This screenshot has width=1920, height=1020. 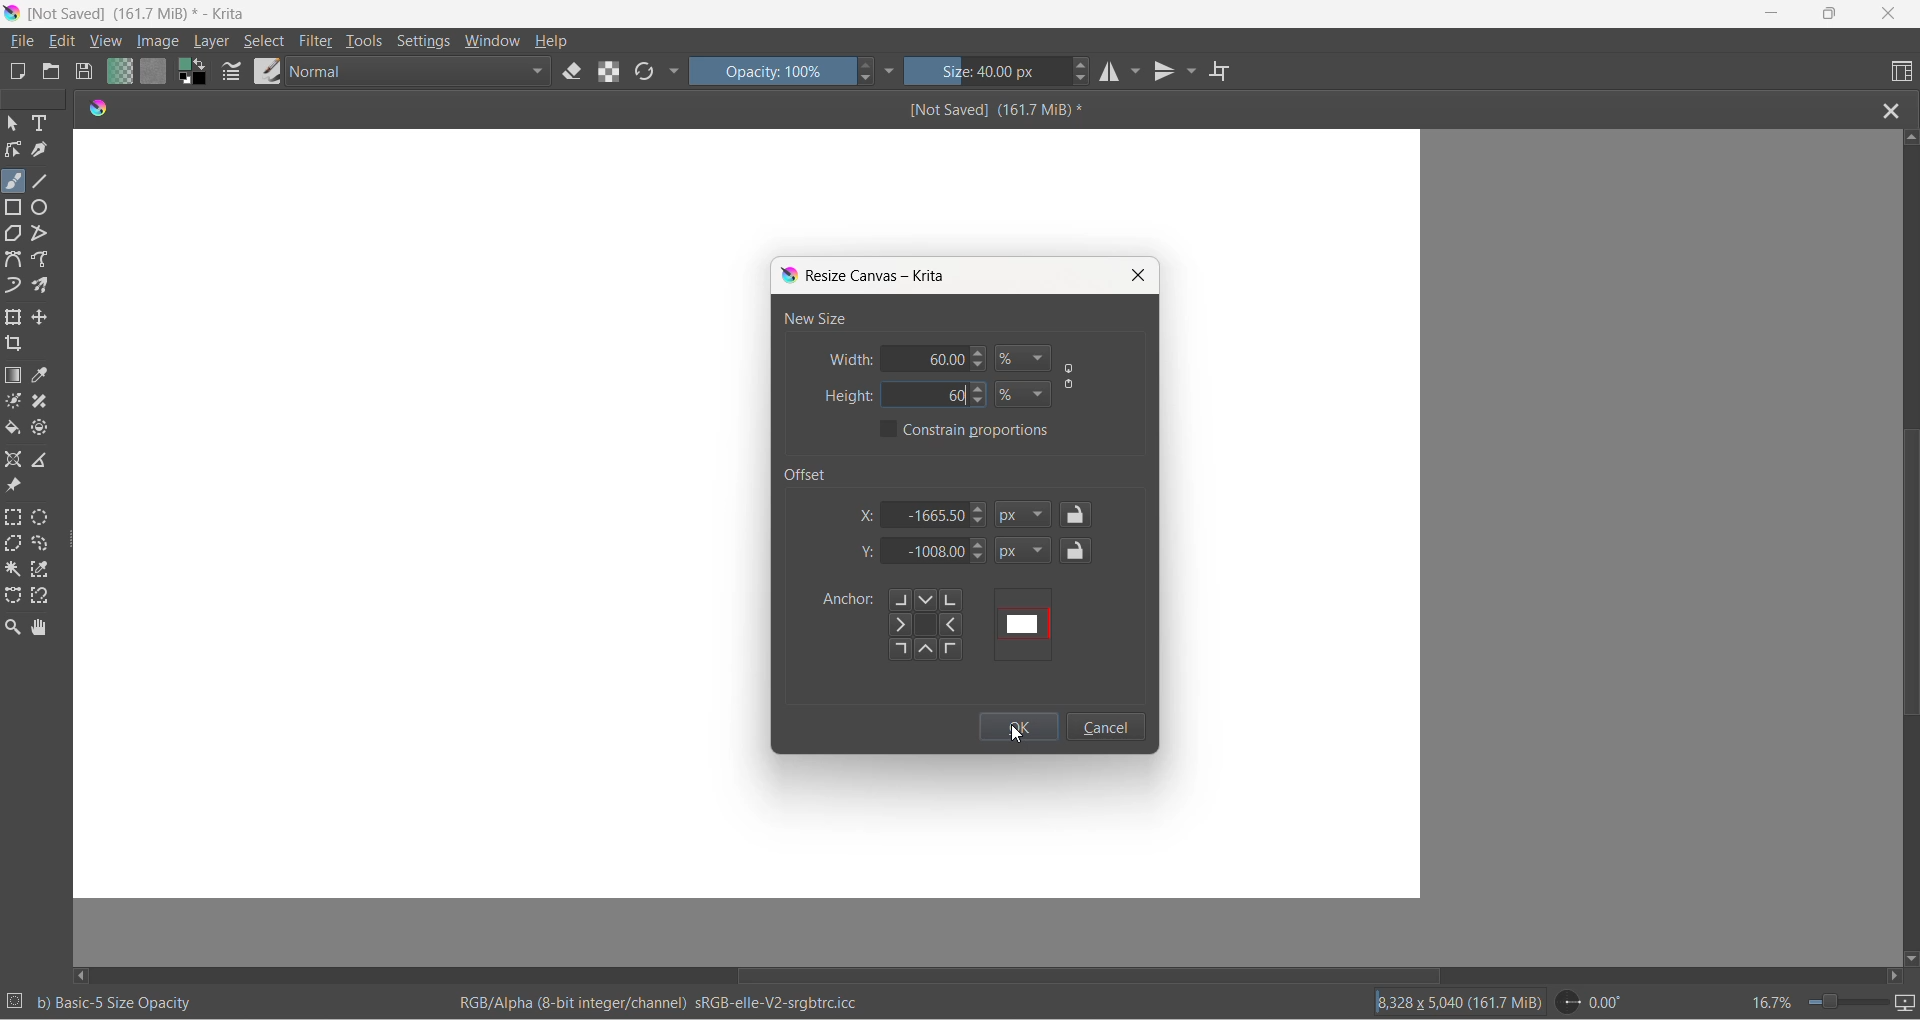 What do you see at coordinates (982, 546) in the screenshot?
I see `y-axis value increment` at bounding box center [982, 546].